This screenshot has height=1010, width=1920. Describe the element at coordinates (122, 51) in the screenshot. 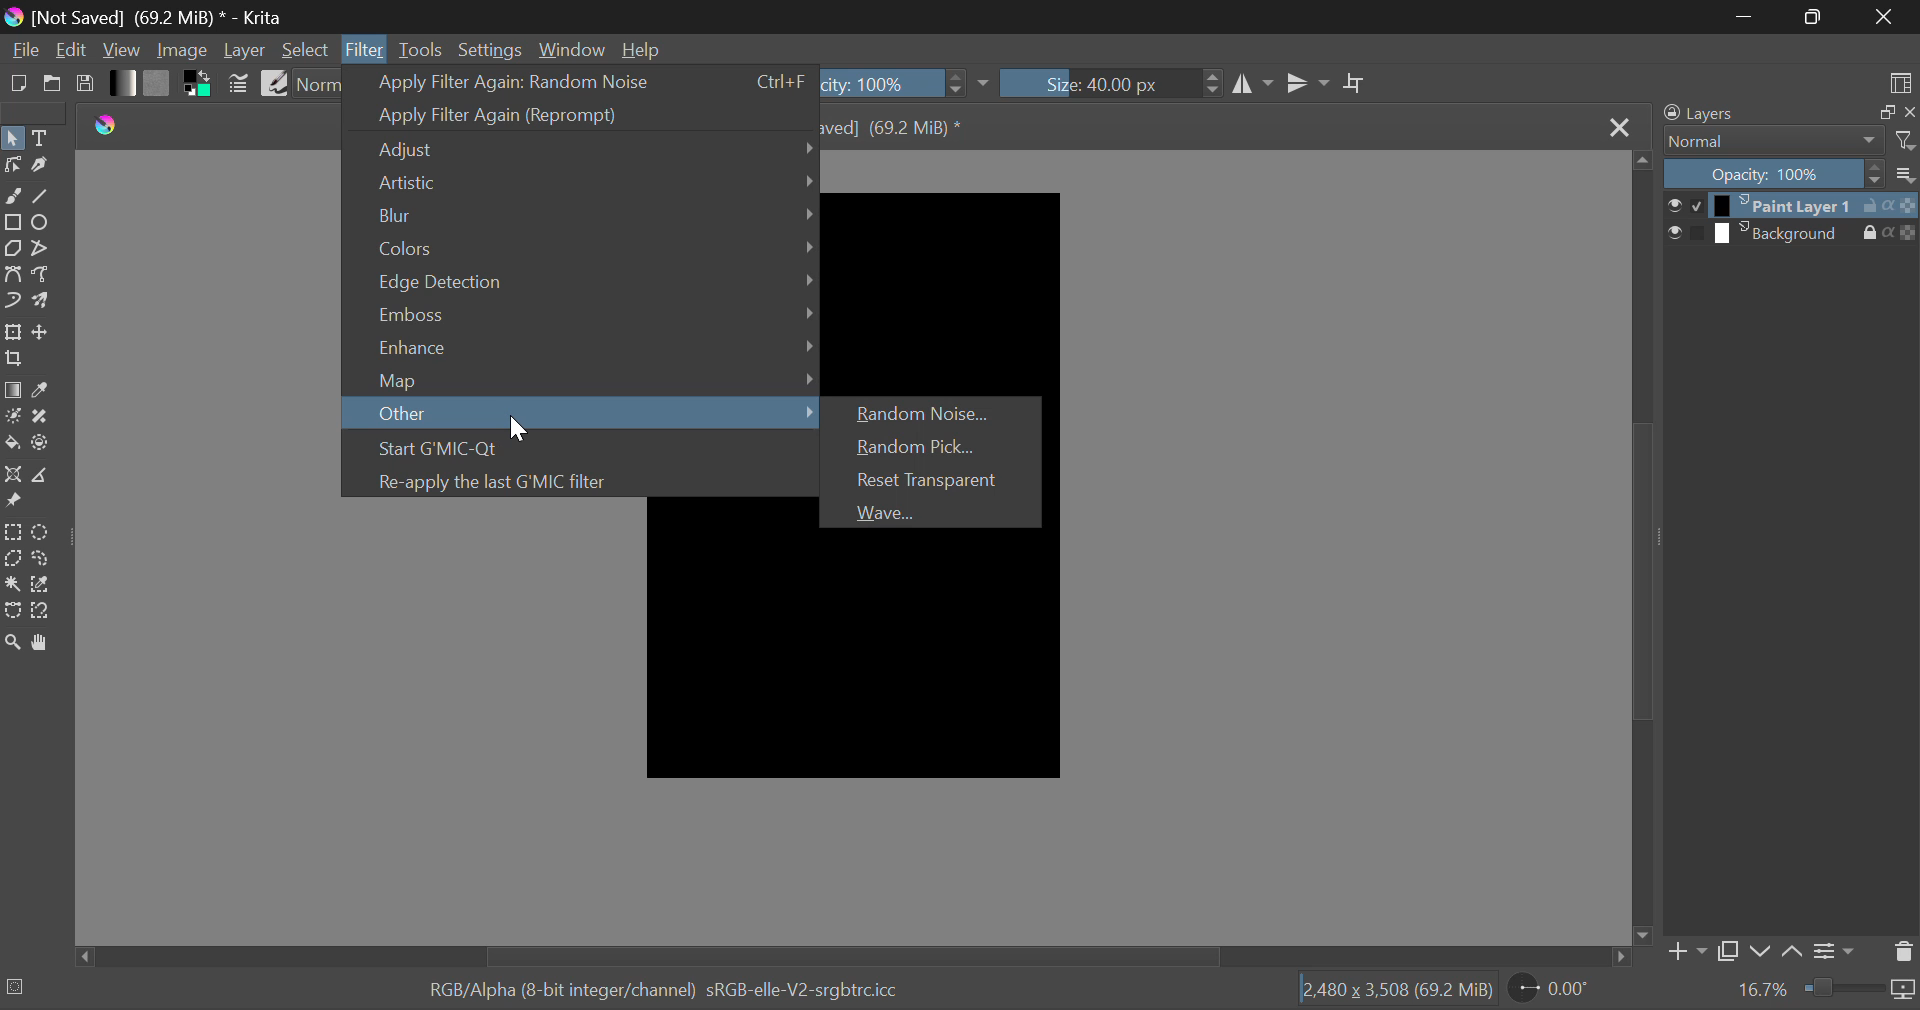

I see `View` at that location.